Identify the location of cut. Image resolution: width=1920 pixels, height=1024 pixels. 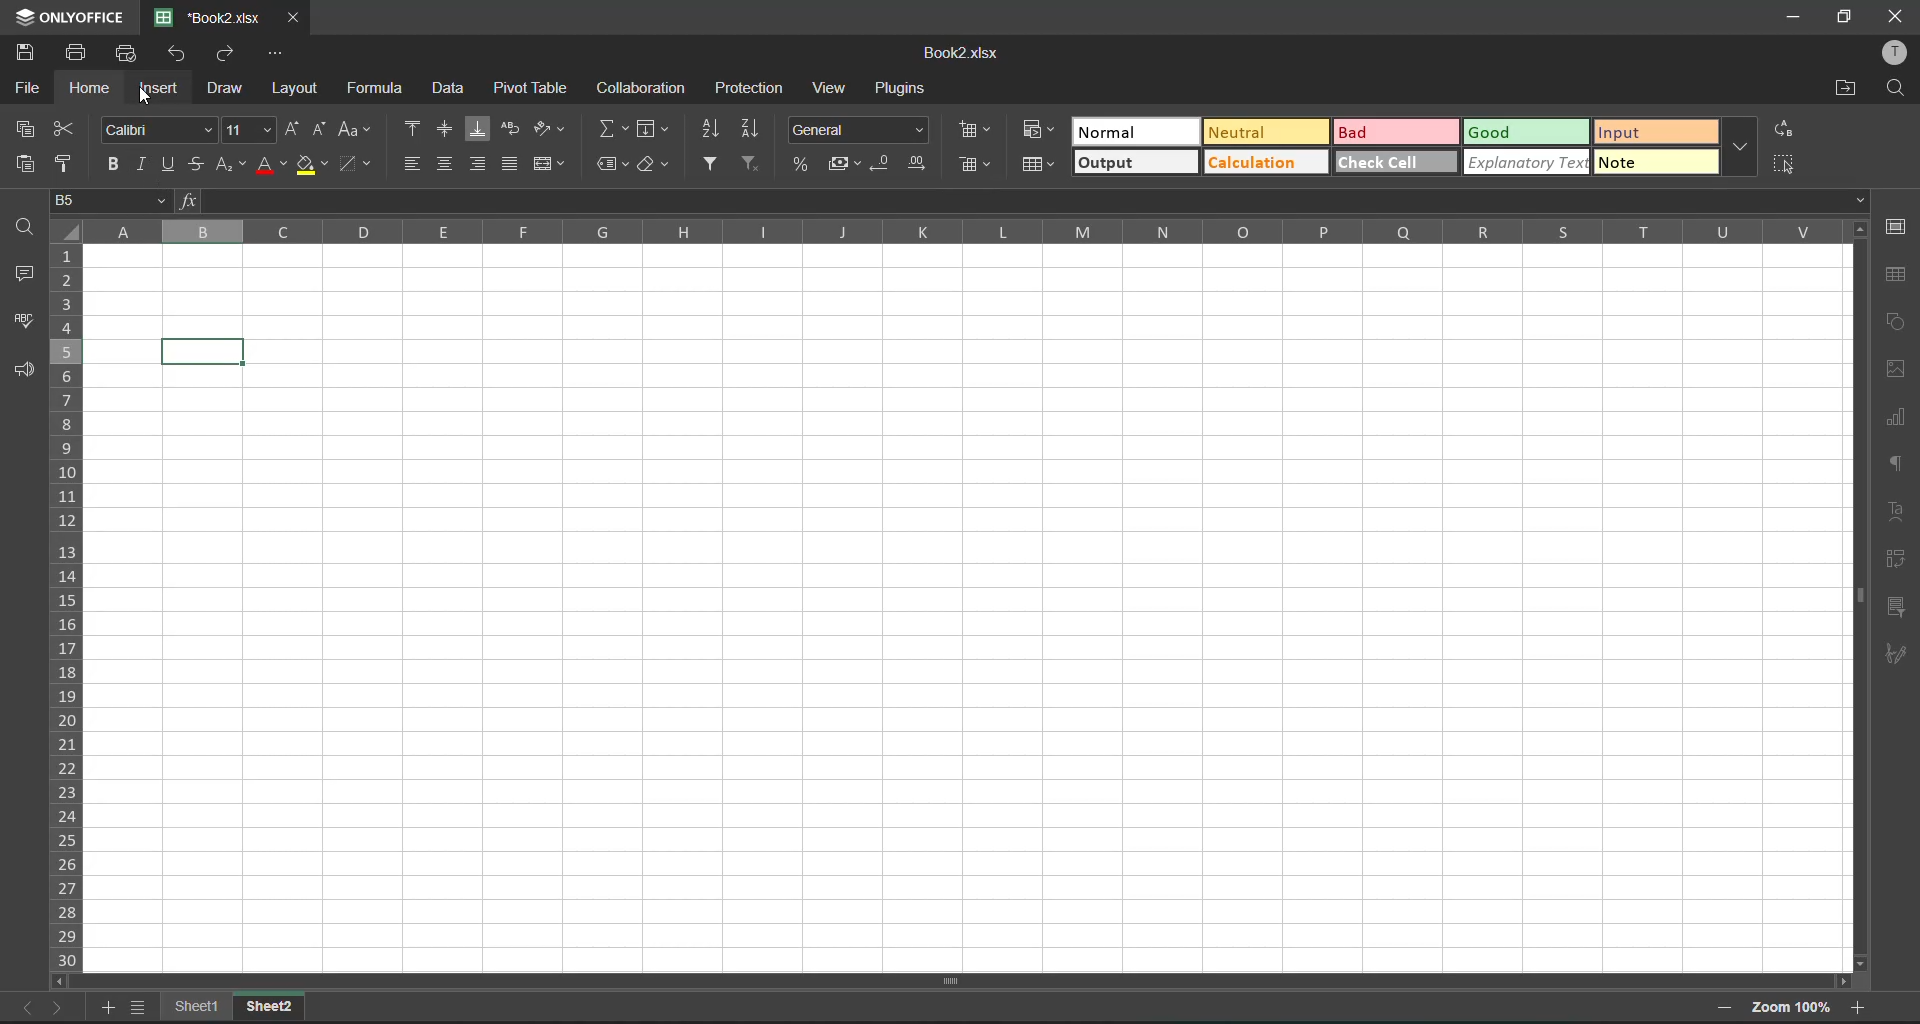
(68, 129).